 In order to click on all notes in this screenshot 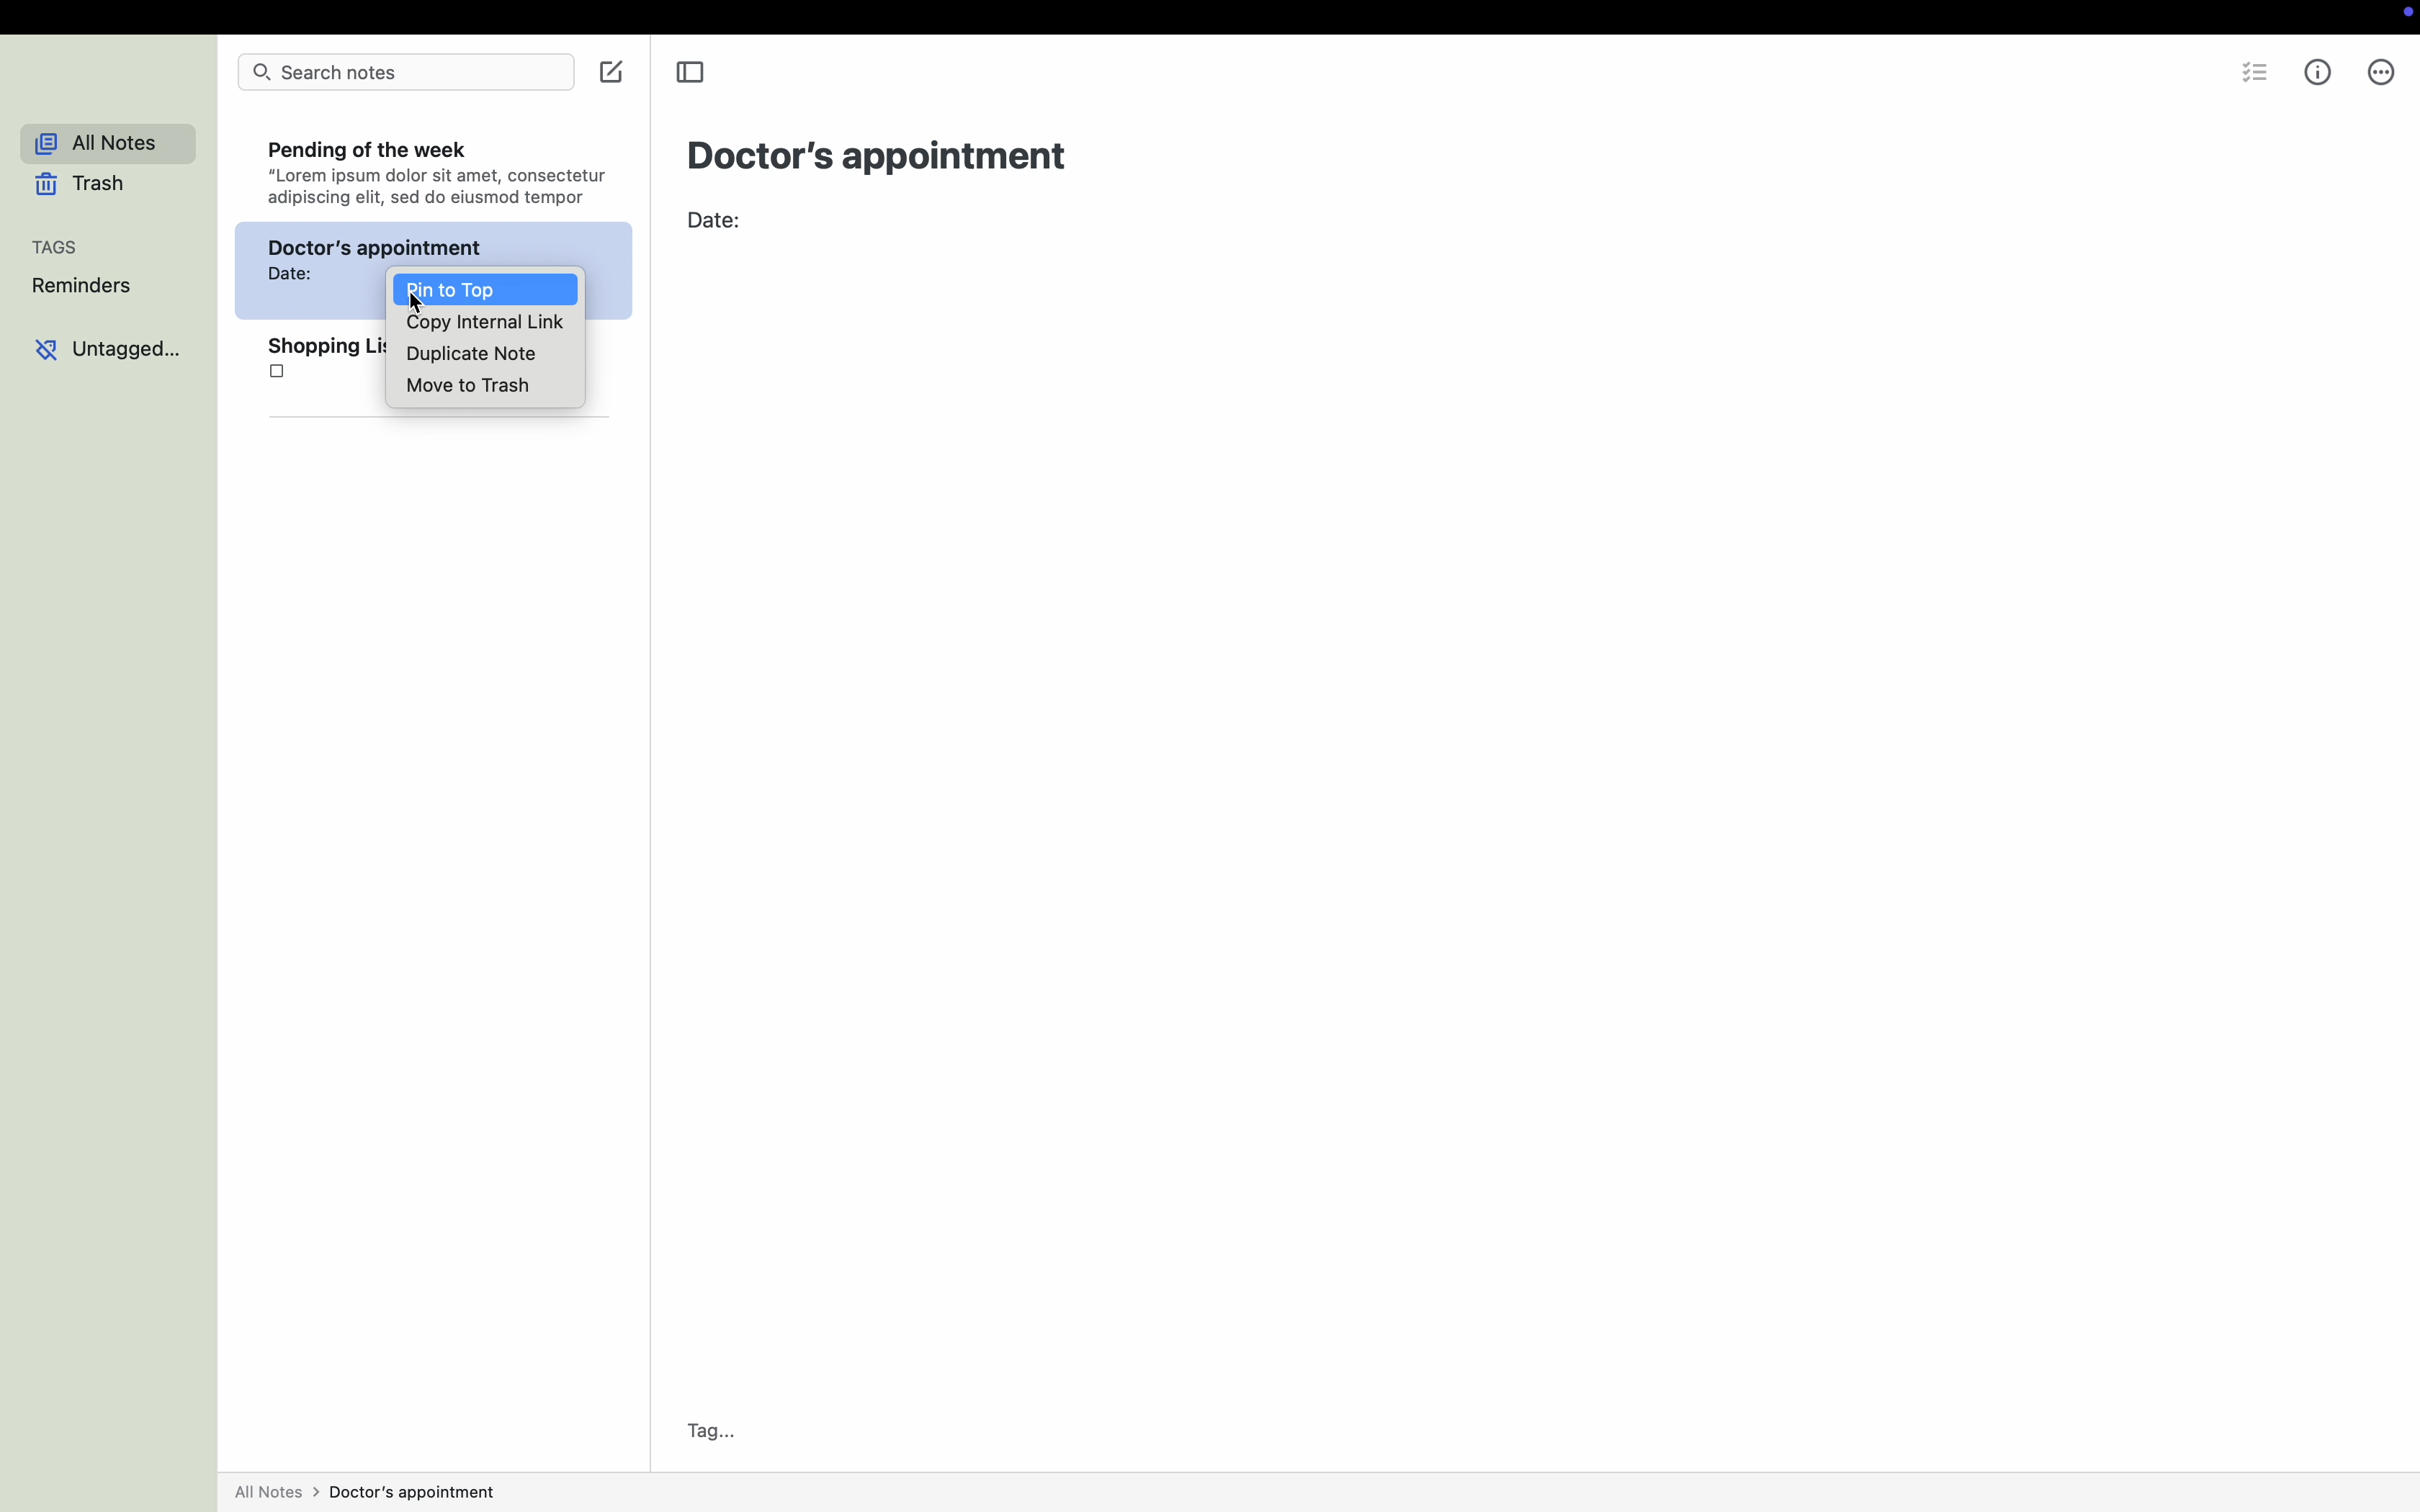, I will do `click(98, 144)`.